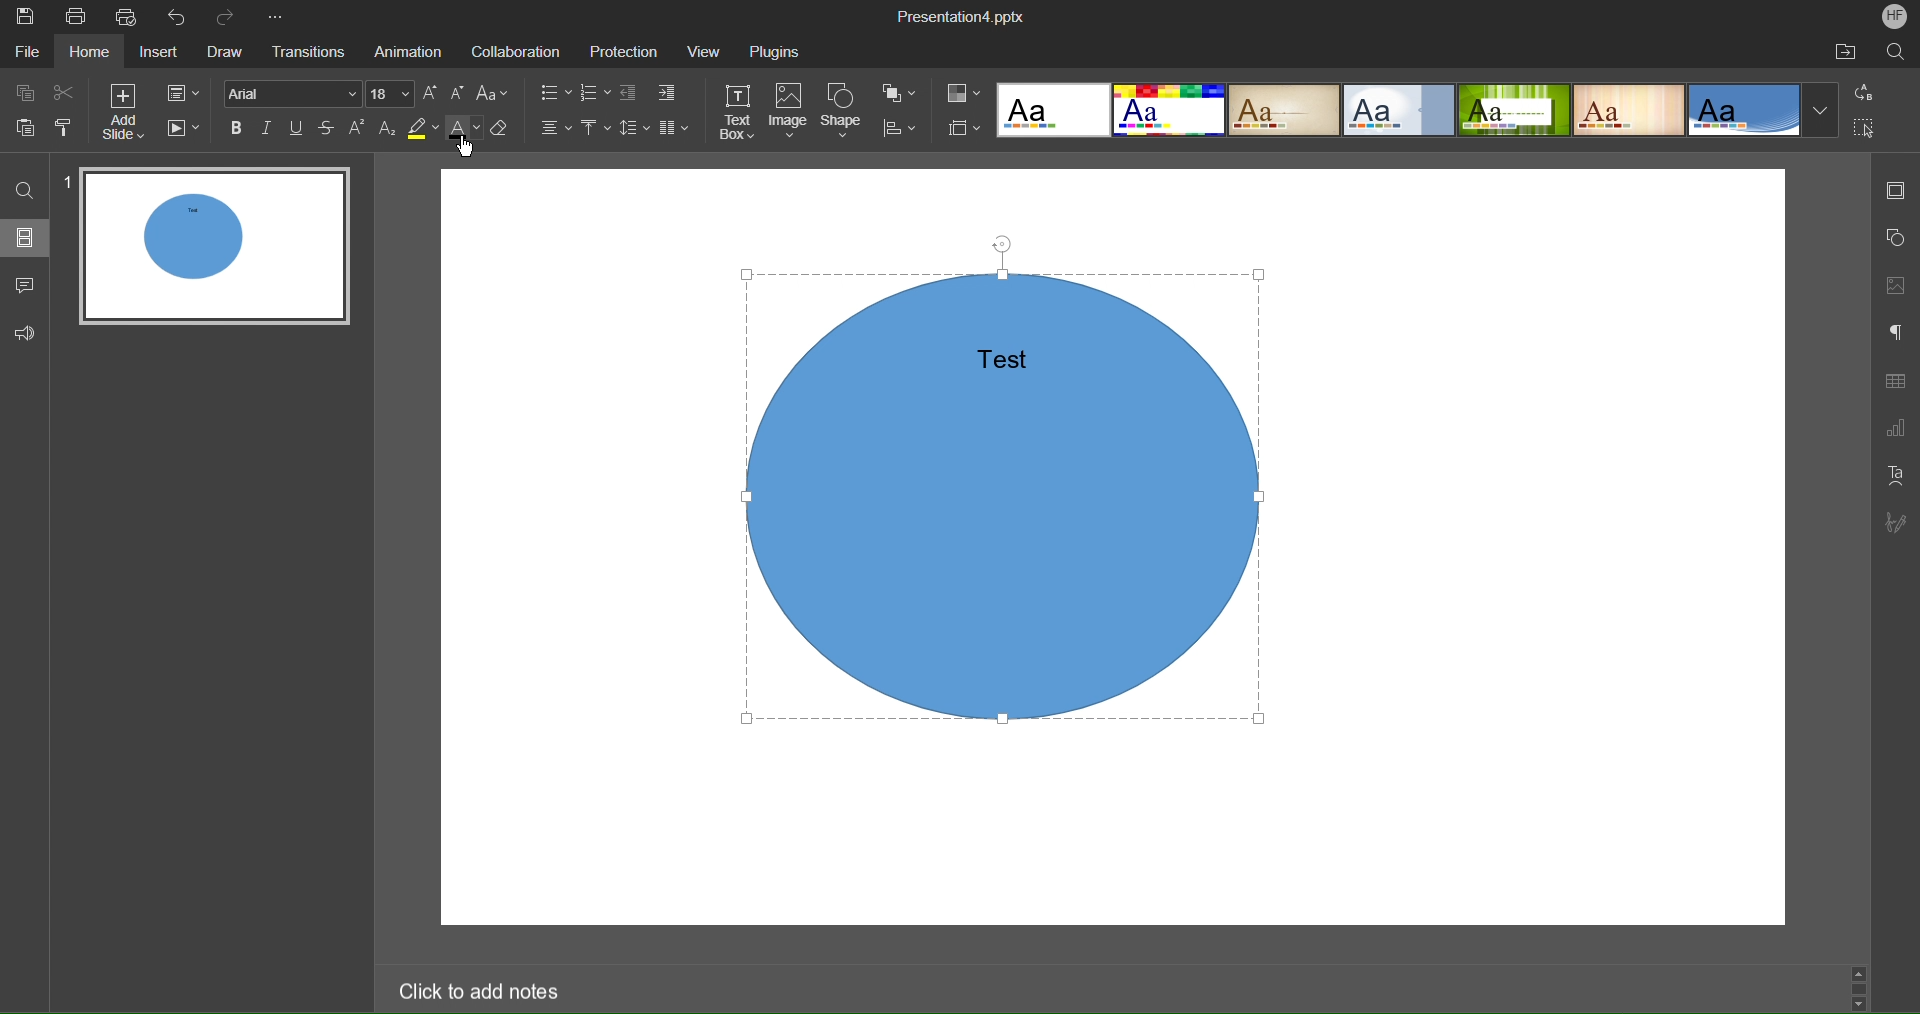 The width and height of the screenshot is (1920, 1014). I want to click on Highlight, so click(420, 130).